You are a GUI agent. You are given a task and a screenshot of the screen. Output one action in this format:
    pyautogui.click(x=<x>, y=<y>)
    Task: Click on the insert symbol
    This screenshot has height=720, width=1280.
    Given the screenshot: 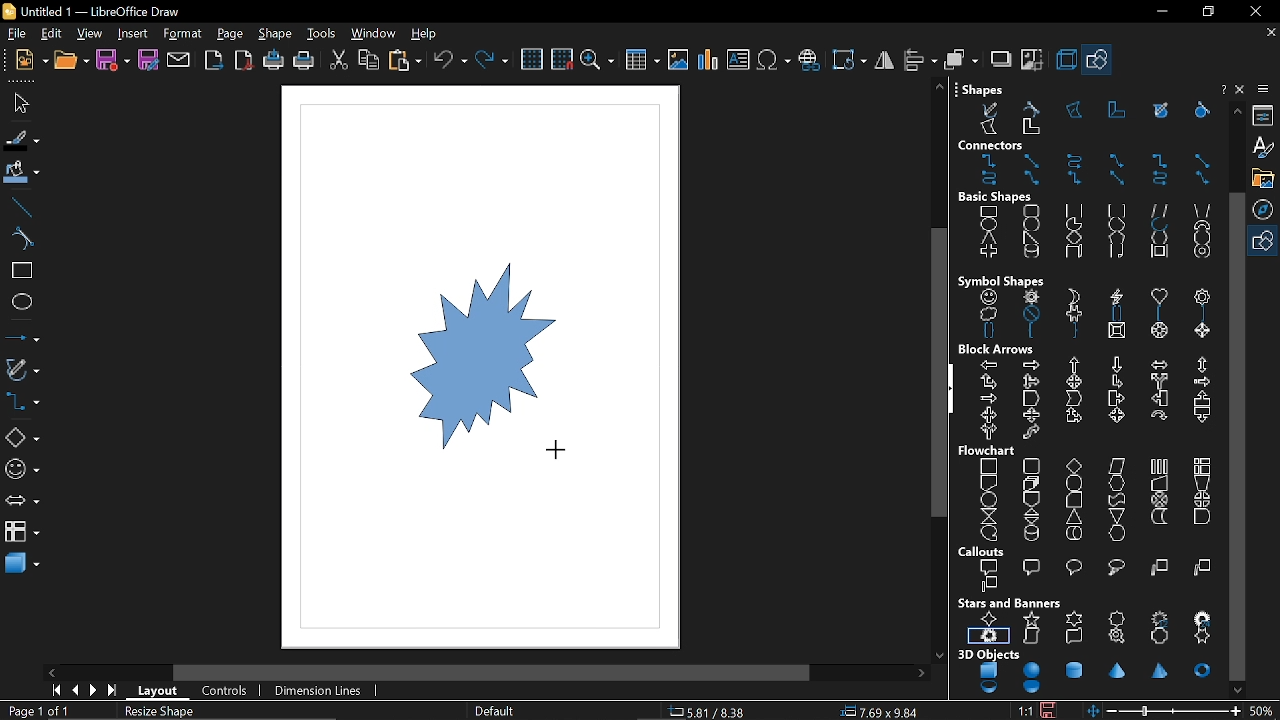 What is the action you would take?
    pyautogui.click(x=774, y=60)
    